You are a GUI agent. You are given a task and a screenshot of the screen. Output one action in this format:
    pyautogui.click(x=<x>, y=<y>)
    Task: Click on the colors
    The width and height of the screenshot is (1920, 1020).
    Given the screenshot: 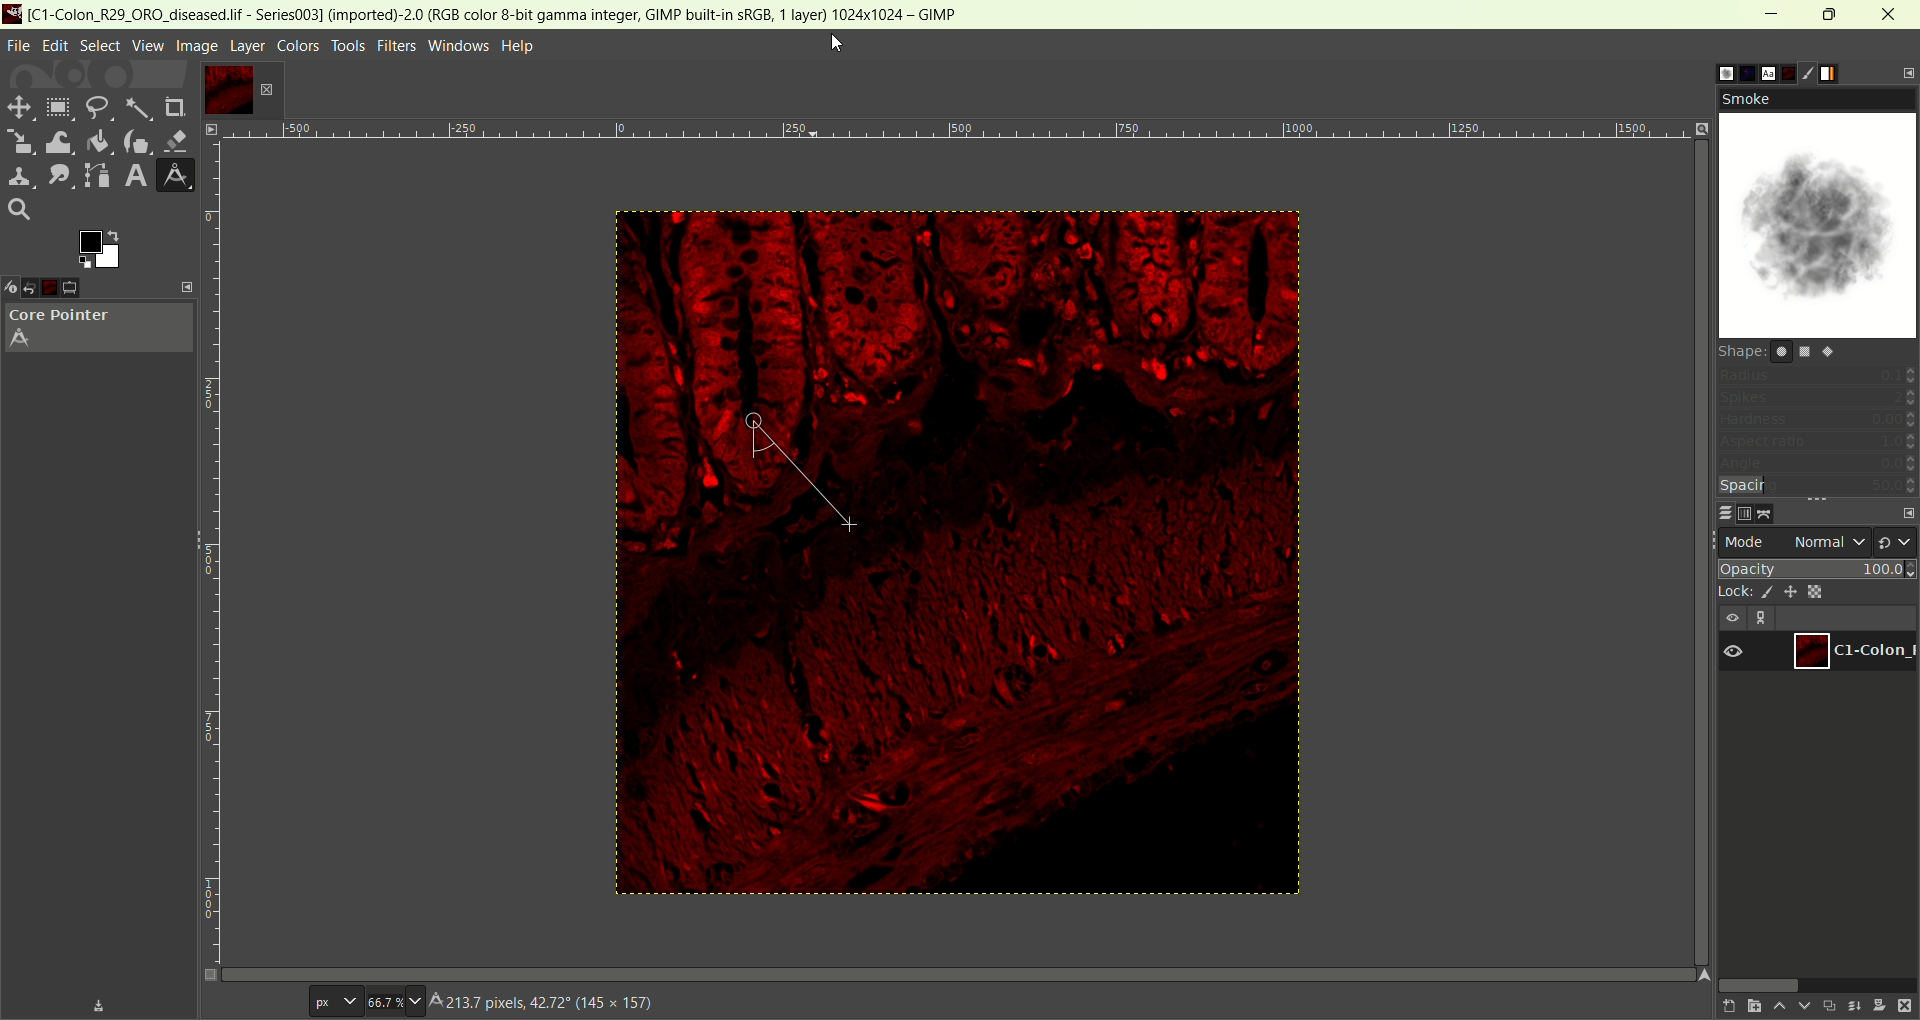 What is the action you would take?
    pyautogui.click(x=299, y=46)
    